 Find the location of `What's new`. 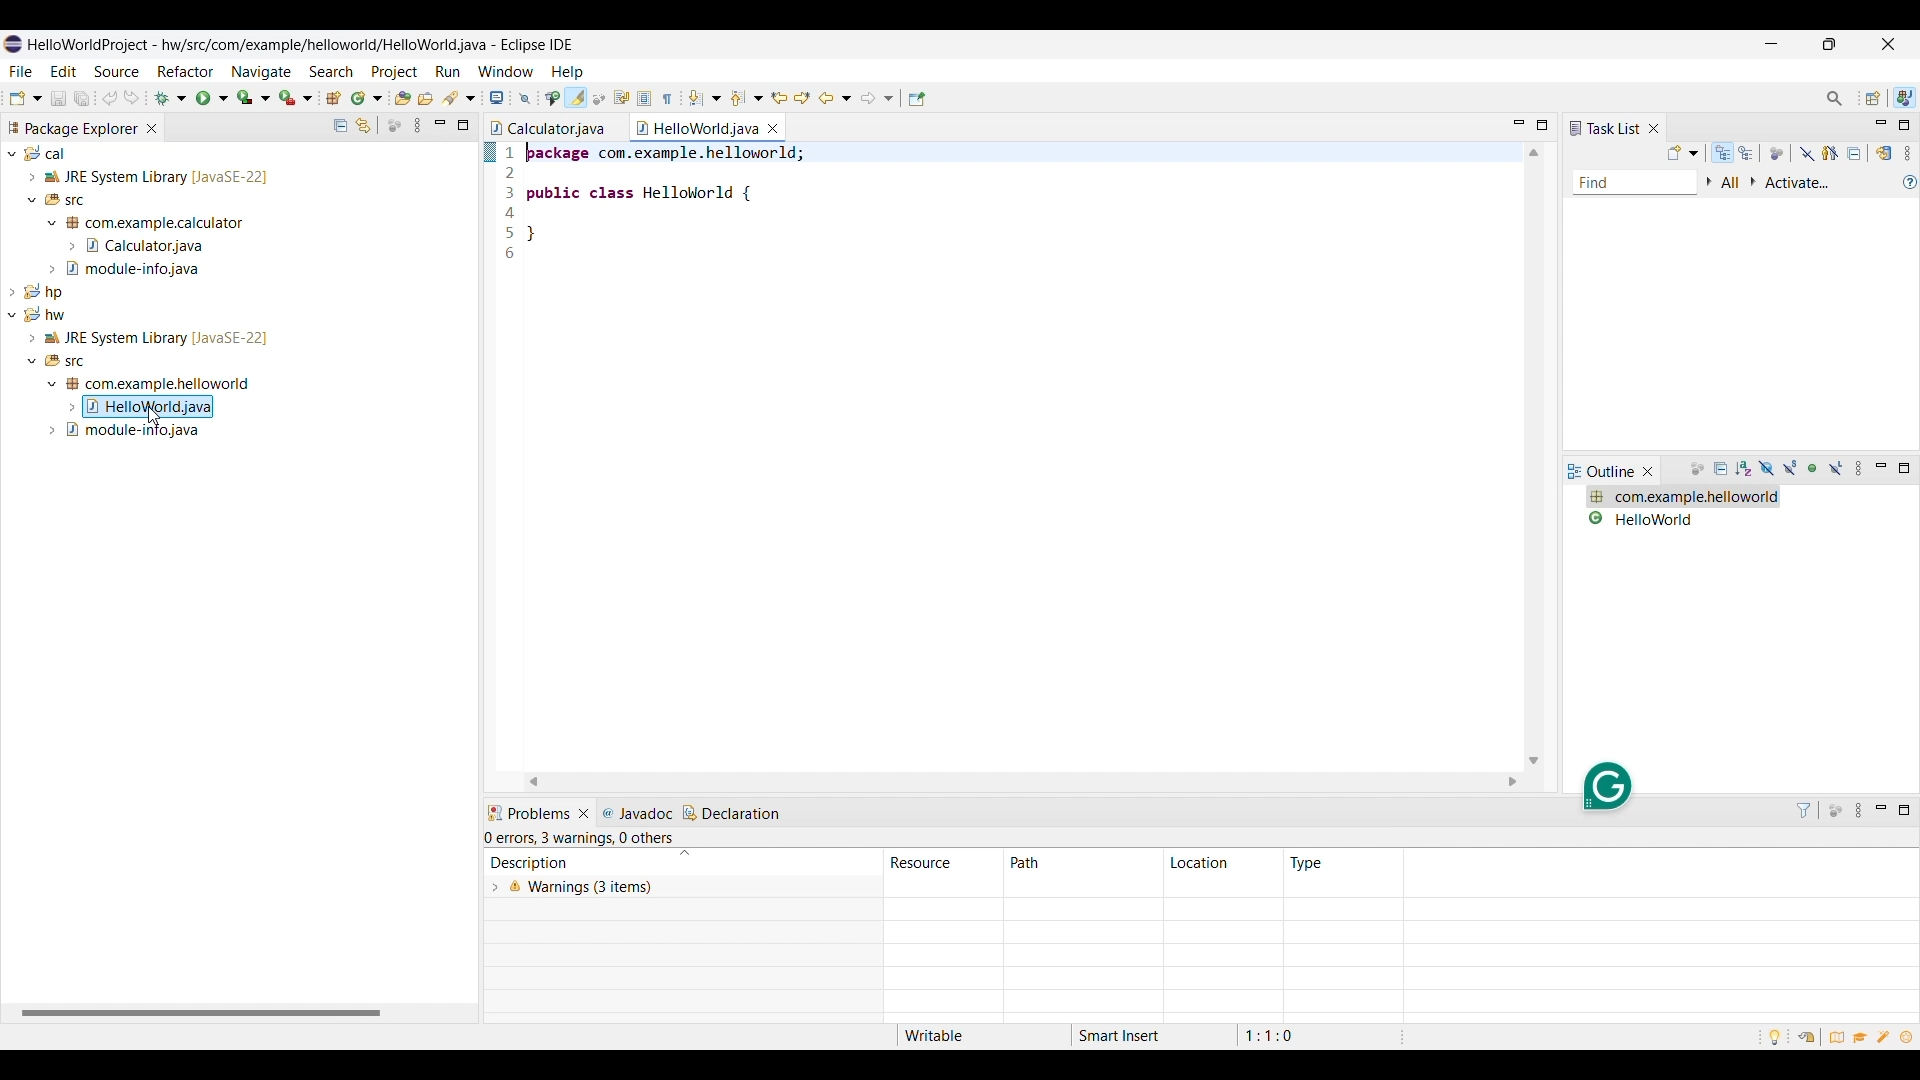

What's new is located at coordinates (1910, 1039).